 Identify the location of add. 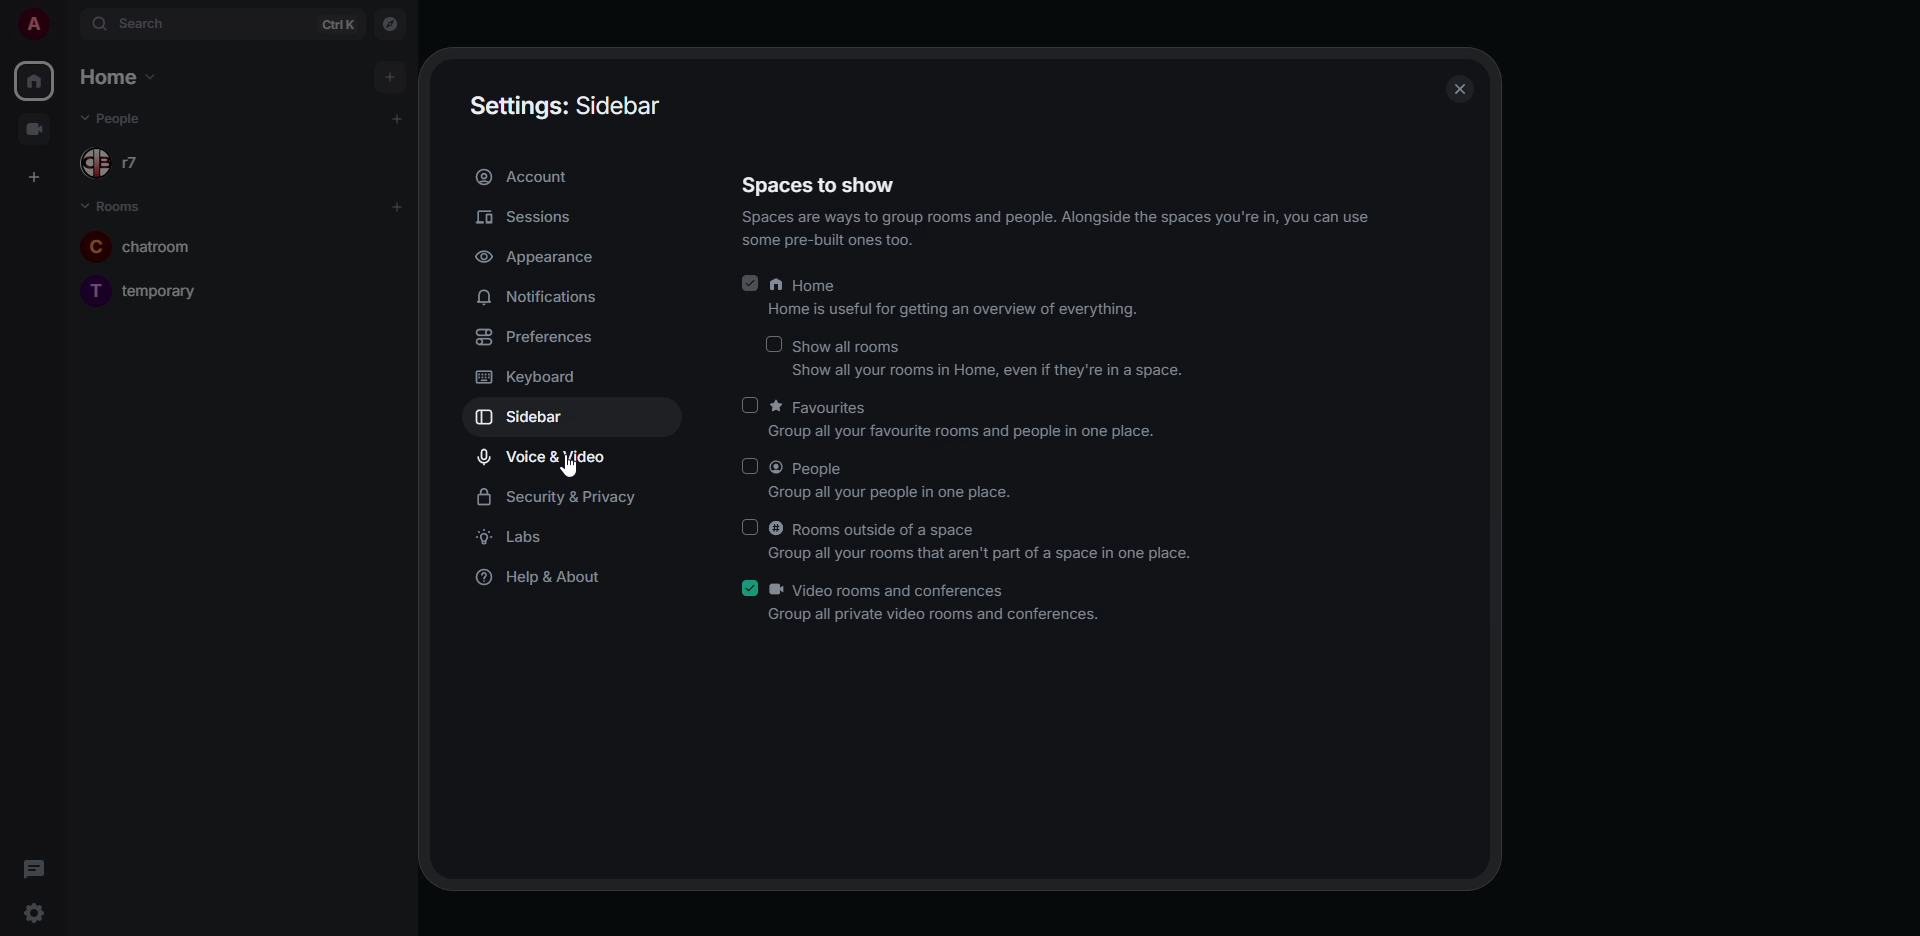
(397, 118).